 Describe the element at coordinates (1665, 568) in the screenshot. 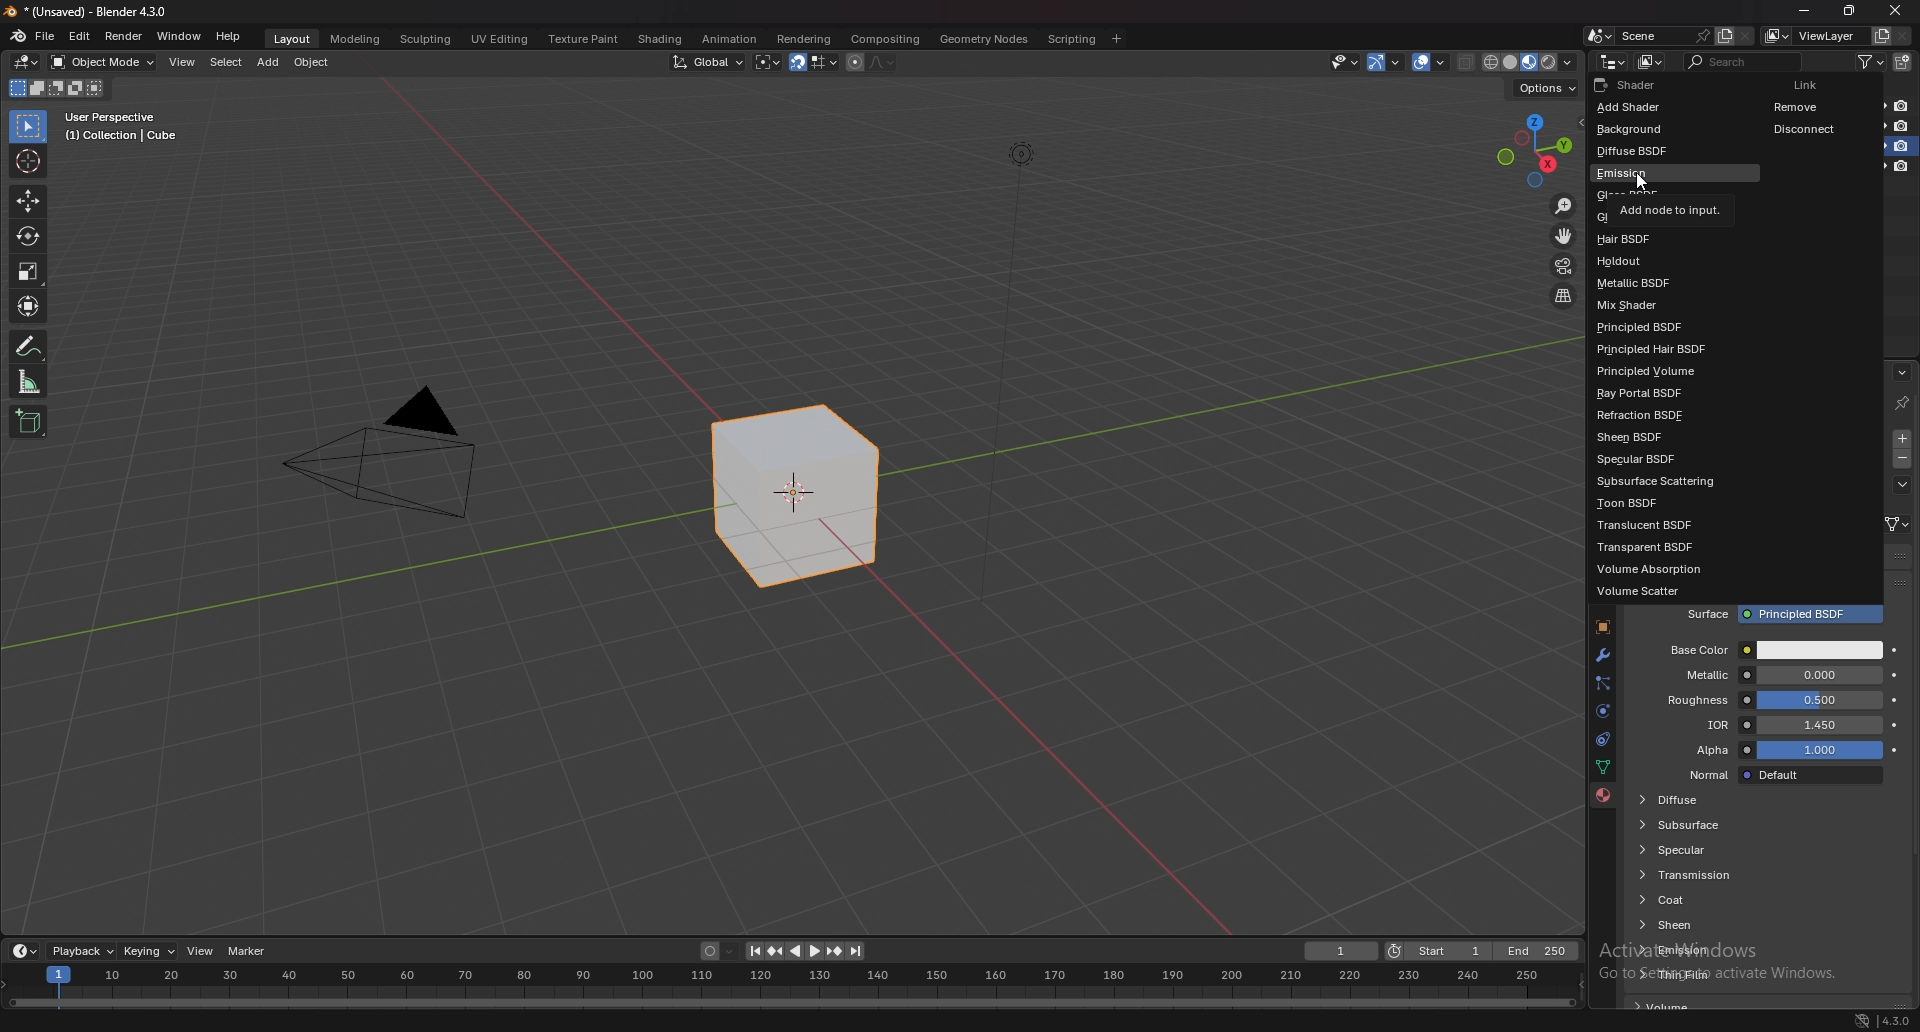

I see `volume absorption` at that location.